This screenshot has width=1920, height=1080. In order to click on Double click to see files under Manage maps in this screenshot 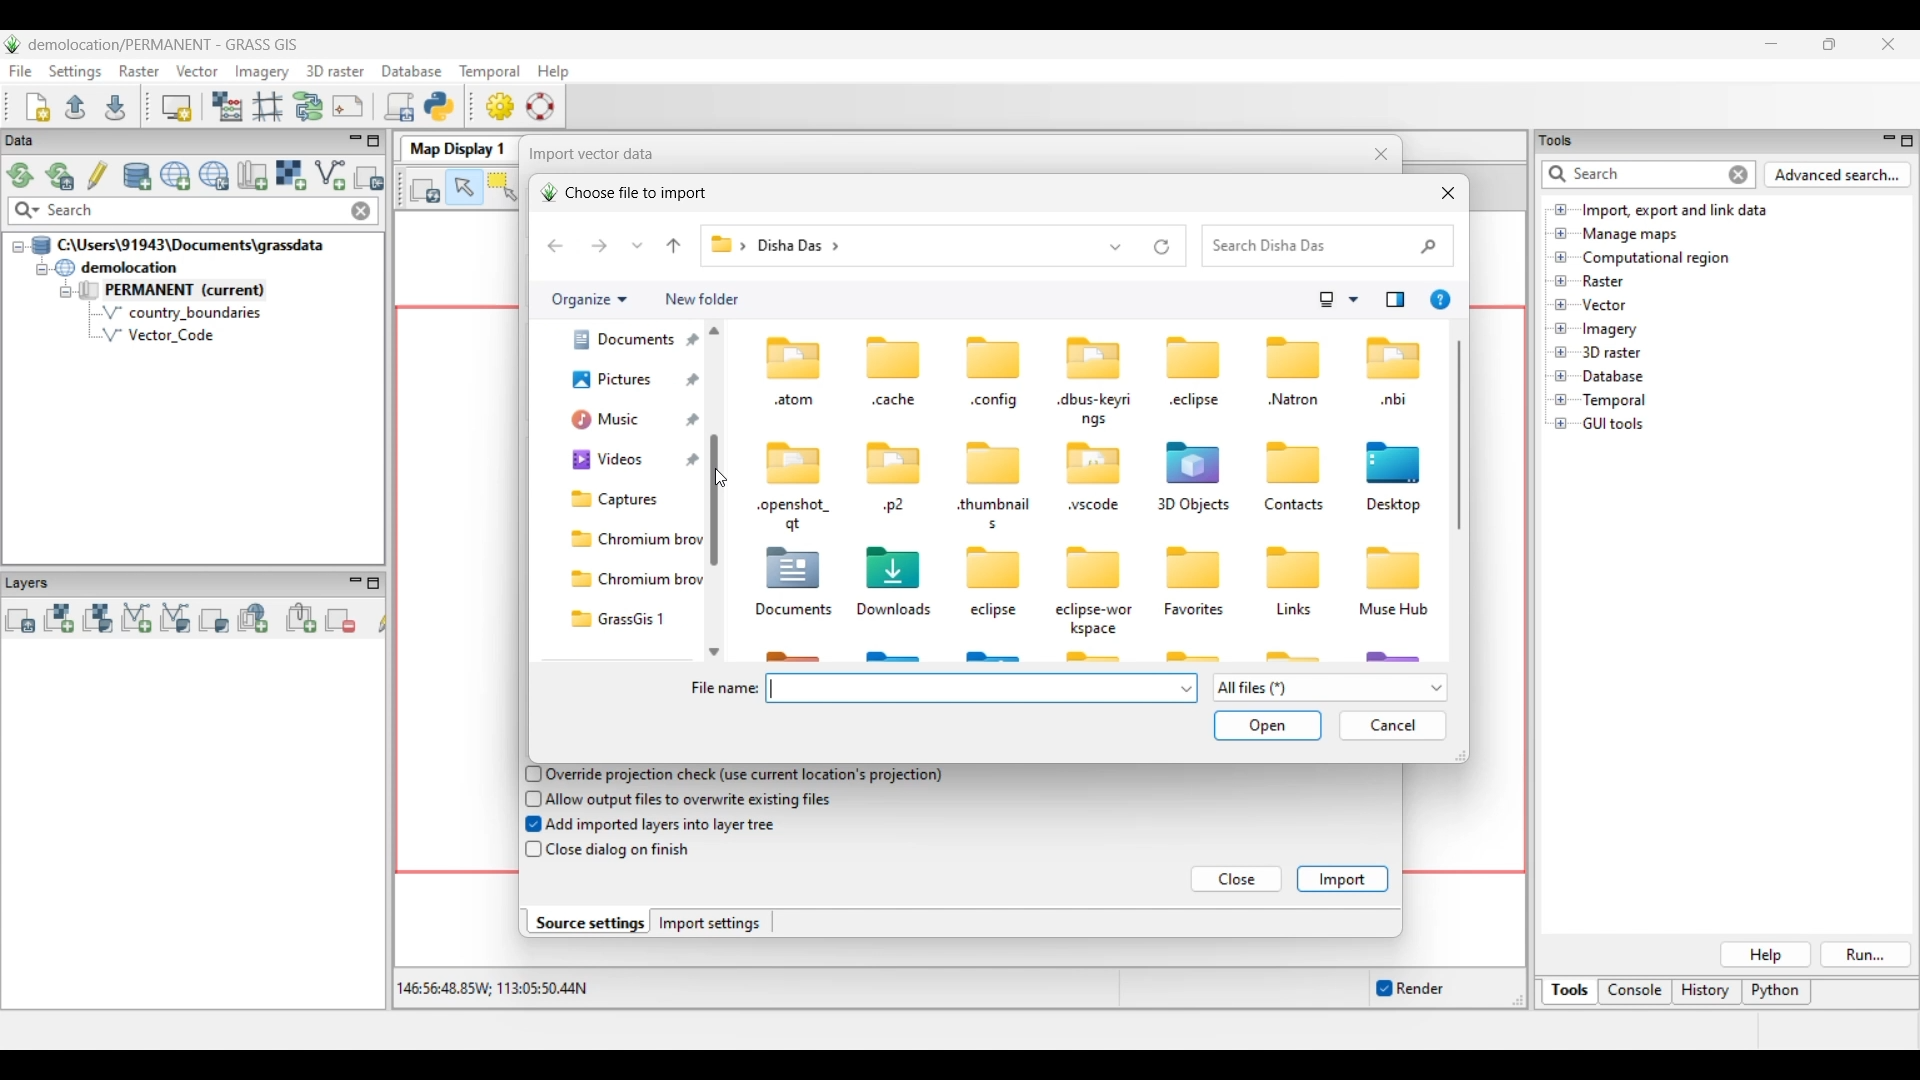, I will do `click(1631, 235)`.